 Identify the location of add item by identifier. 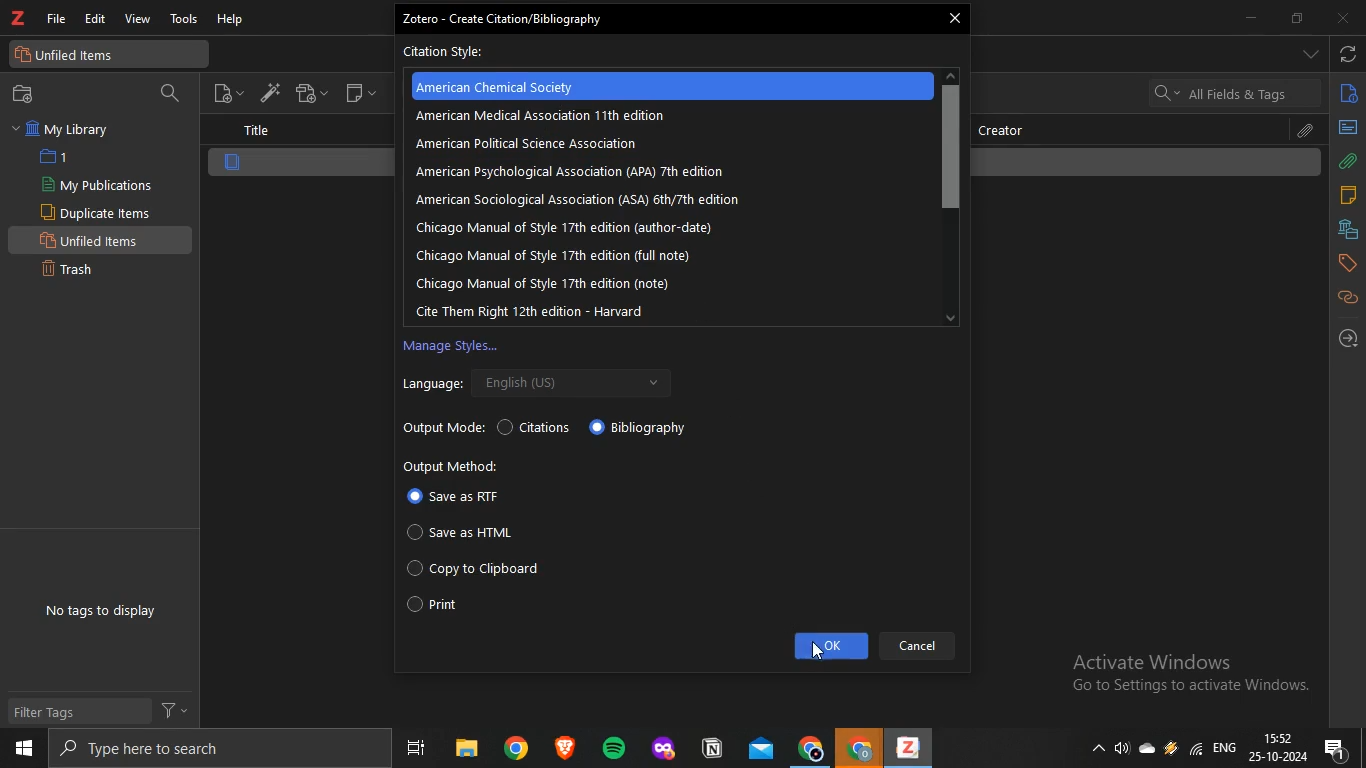
(265, 91).